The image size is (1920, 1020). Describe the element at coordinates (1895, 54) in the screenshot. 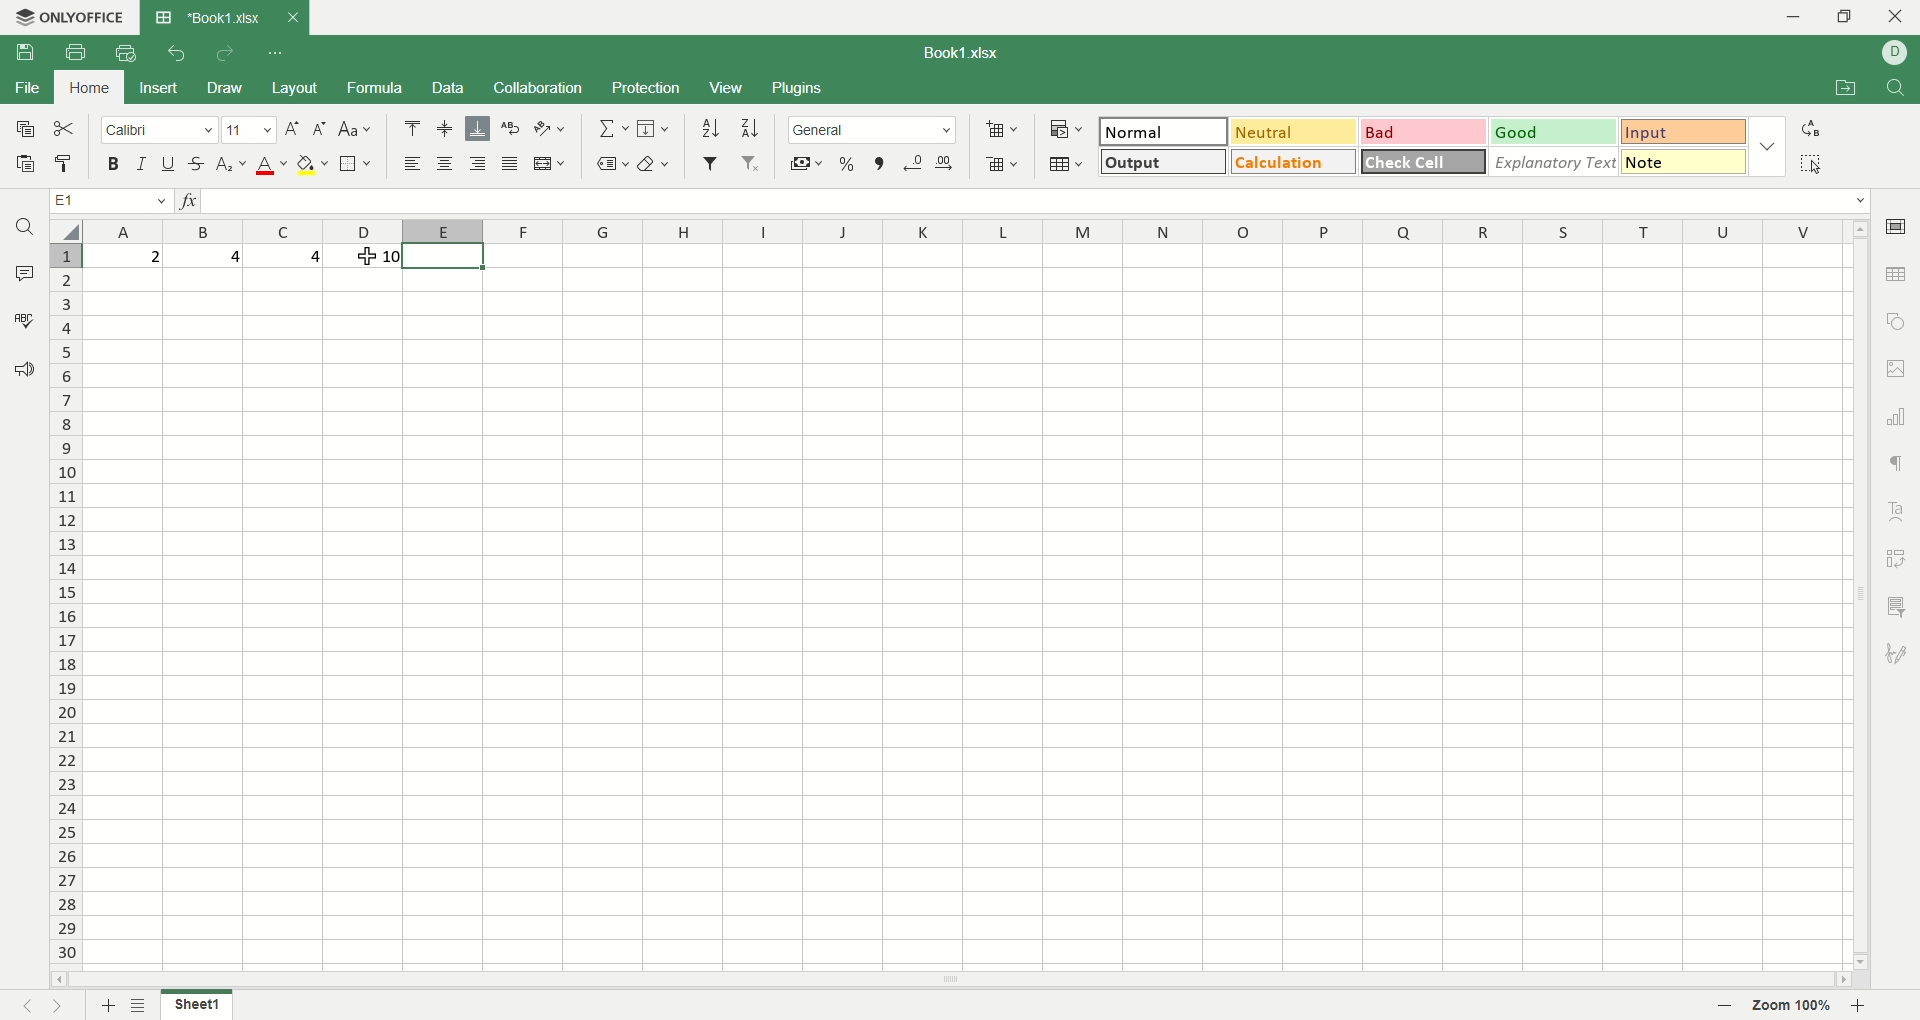

I see `account` at that location.